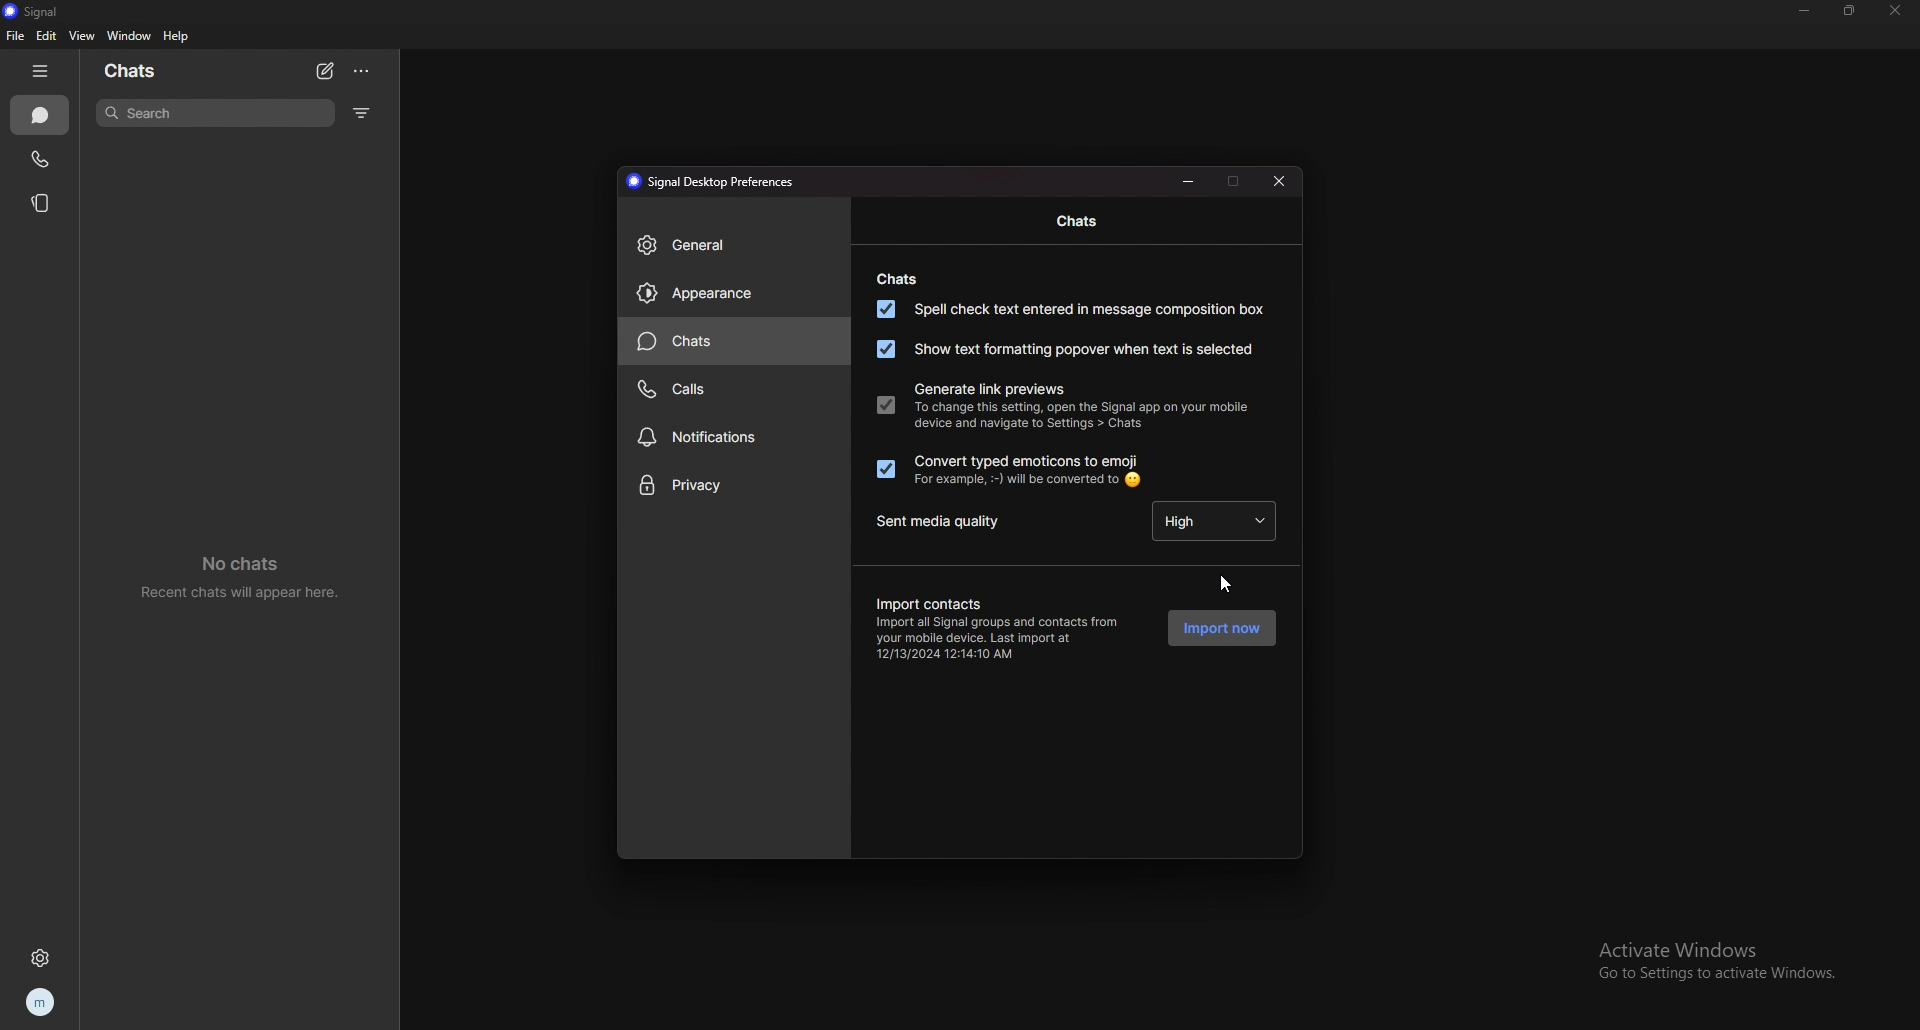 The height and width of the screenshot is (1030, 1920). I want to click on calls, so click(41, 159).